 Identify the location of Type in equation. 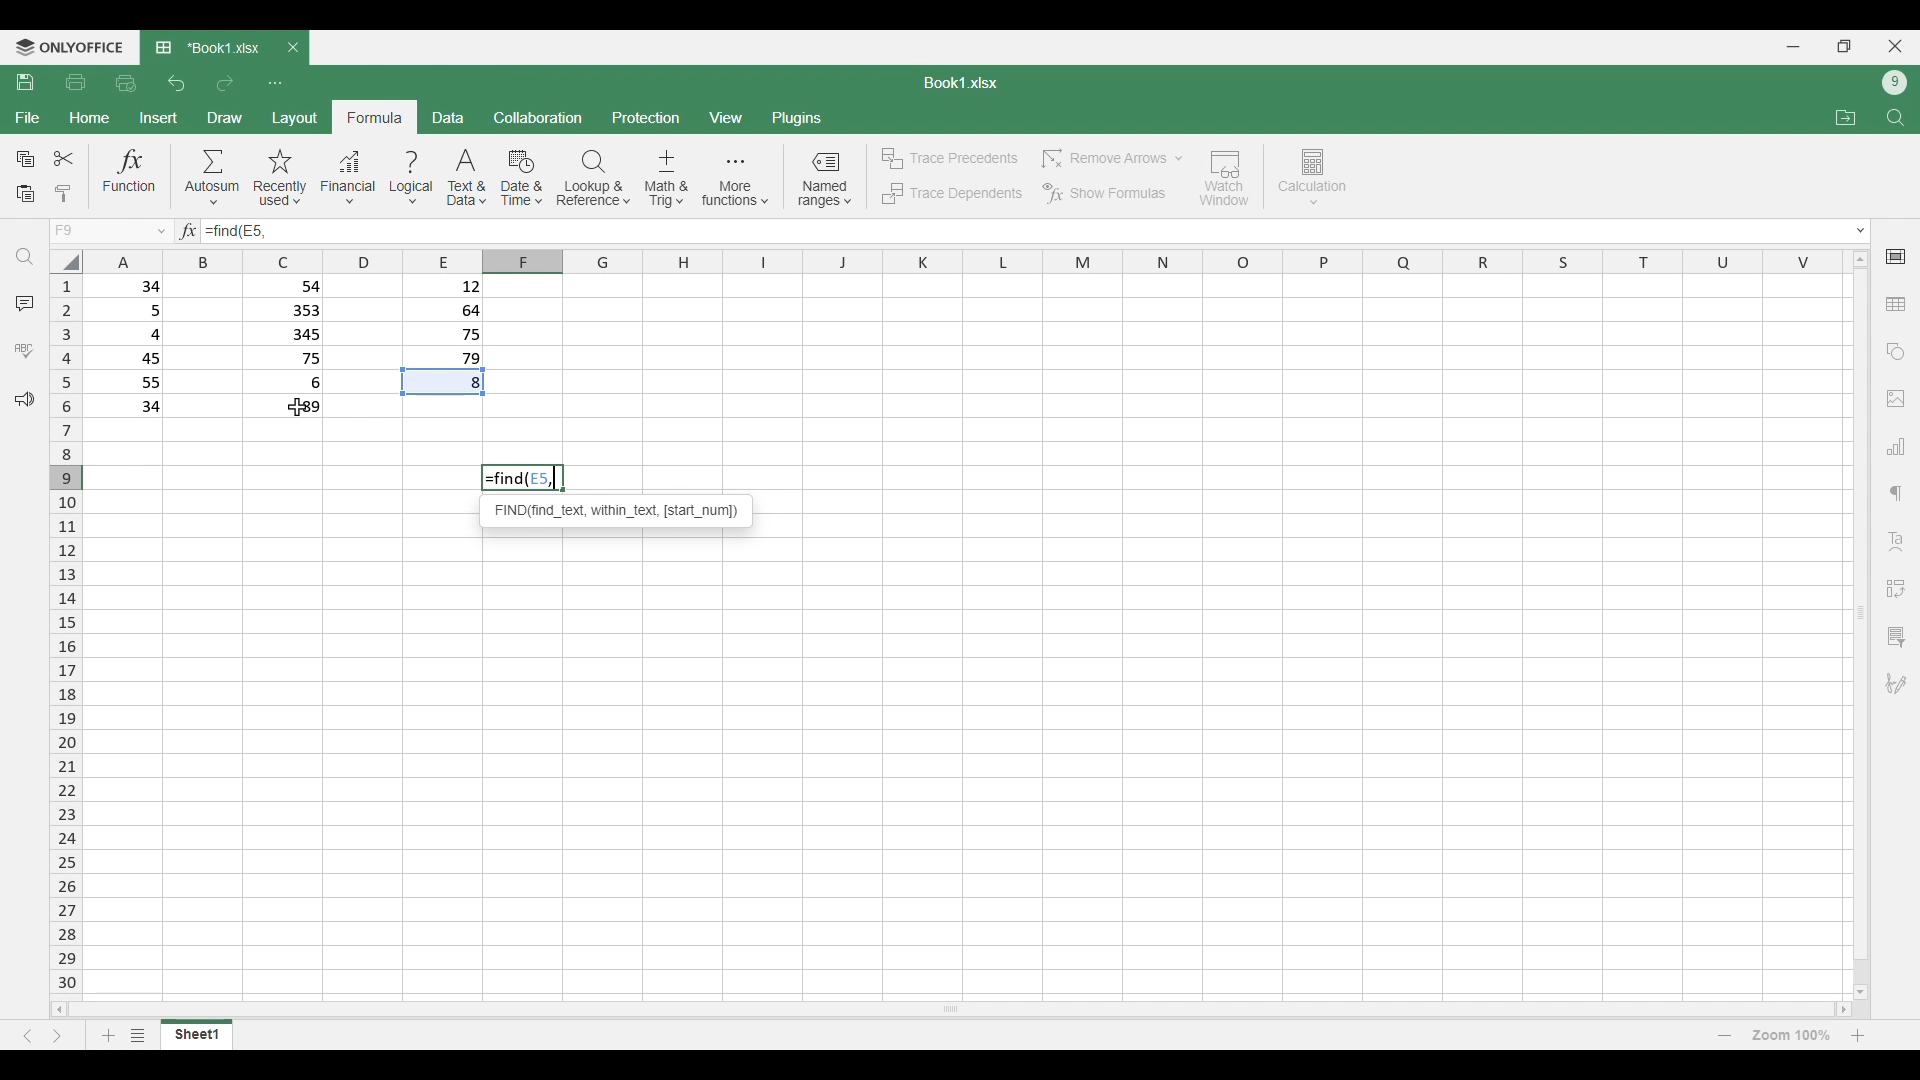
(1051, 231).